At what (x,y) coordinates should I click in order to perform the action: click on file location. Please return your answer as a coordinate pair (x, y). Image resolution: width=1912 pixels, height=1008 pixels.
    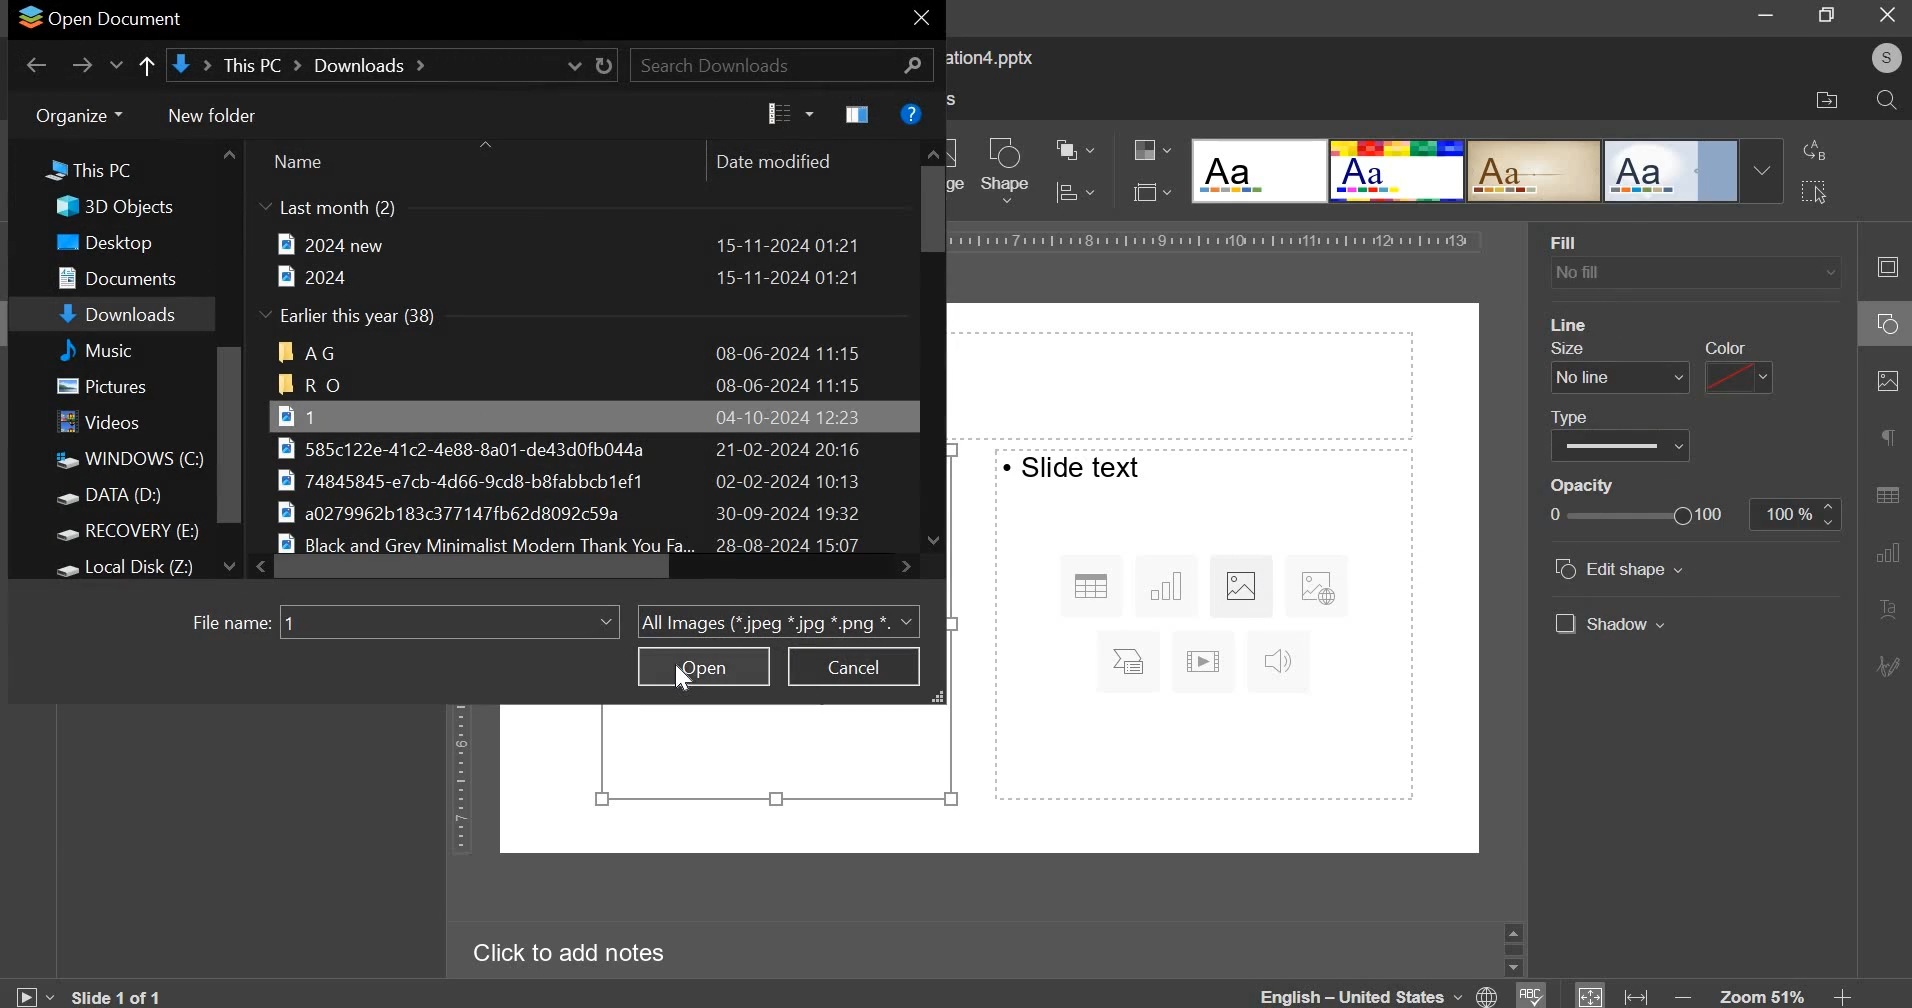
    Looking at the image, I should click on (1827, 101).